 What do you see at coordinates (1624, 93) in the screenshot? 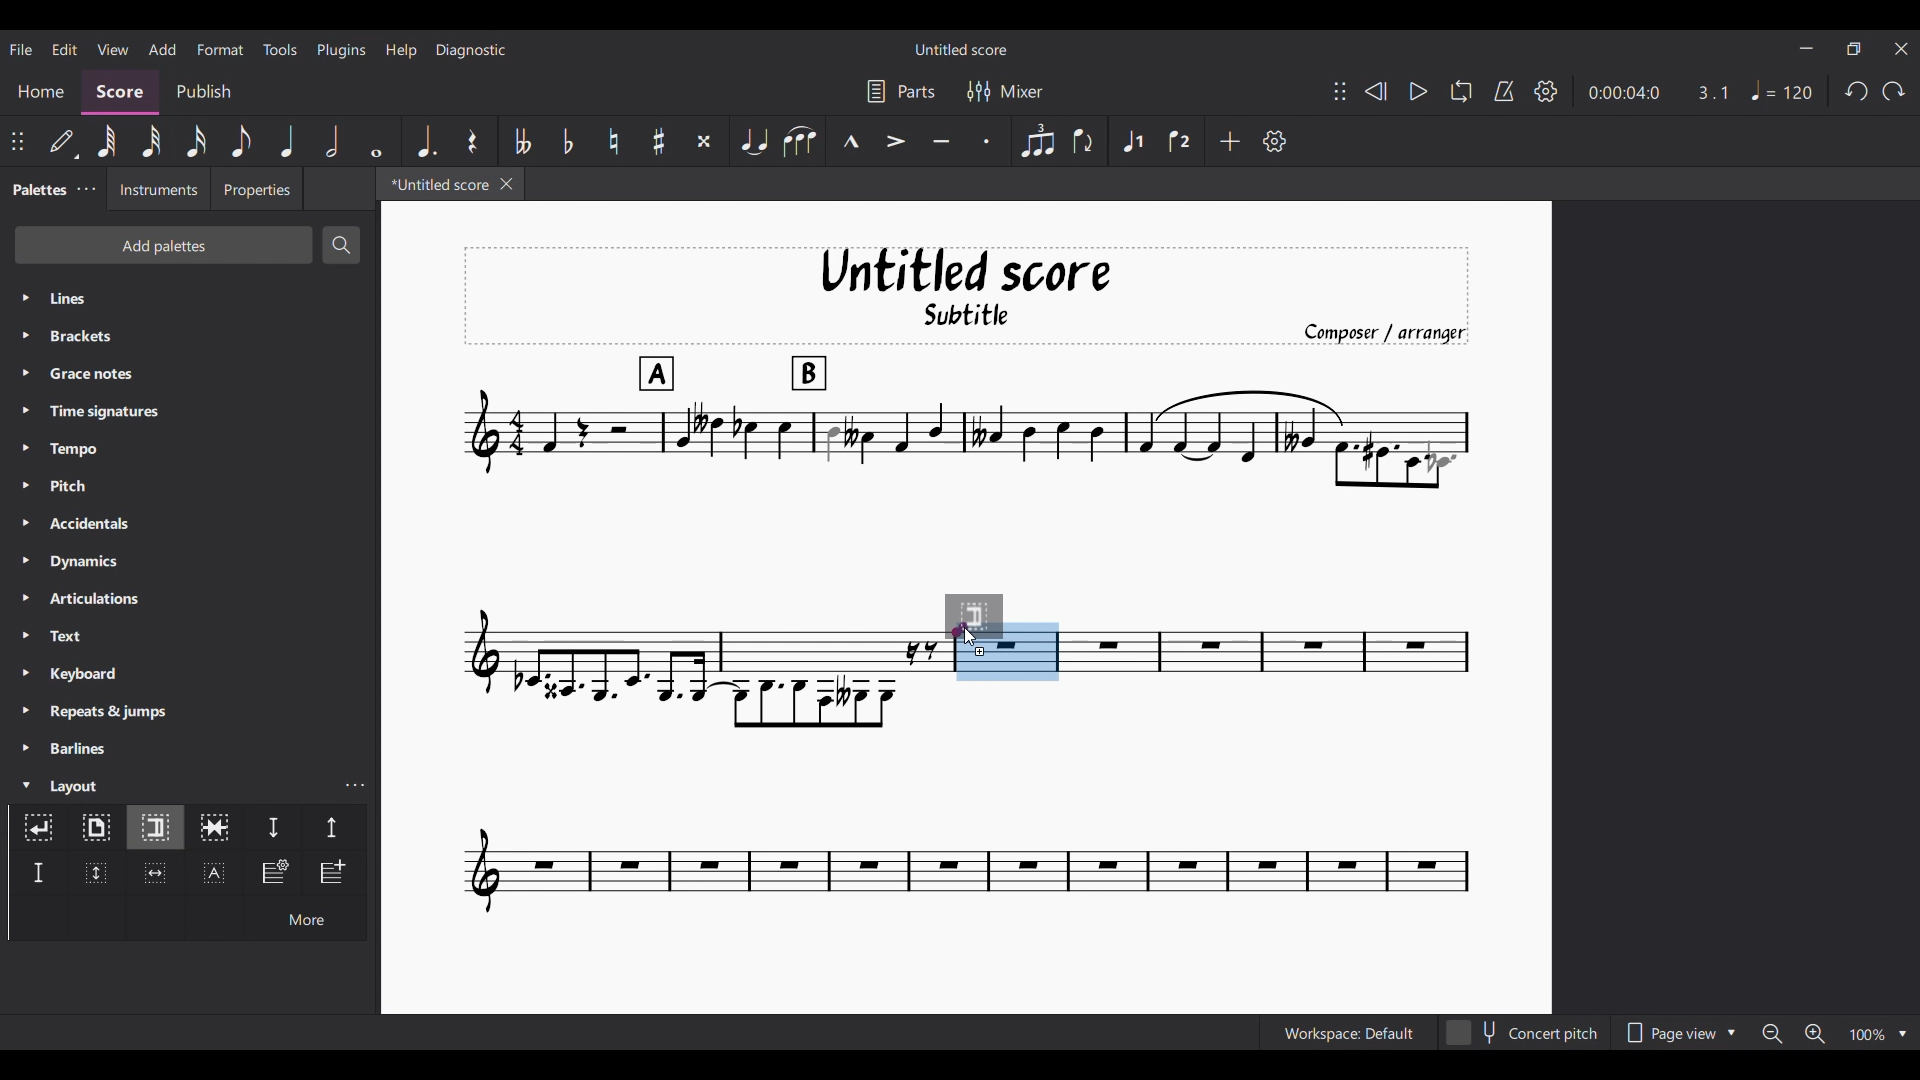
I see `0:00:04:0` at bounding box center [1624, 93].